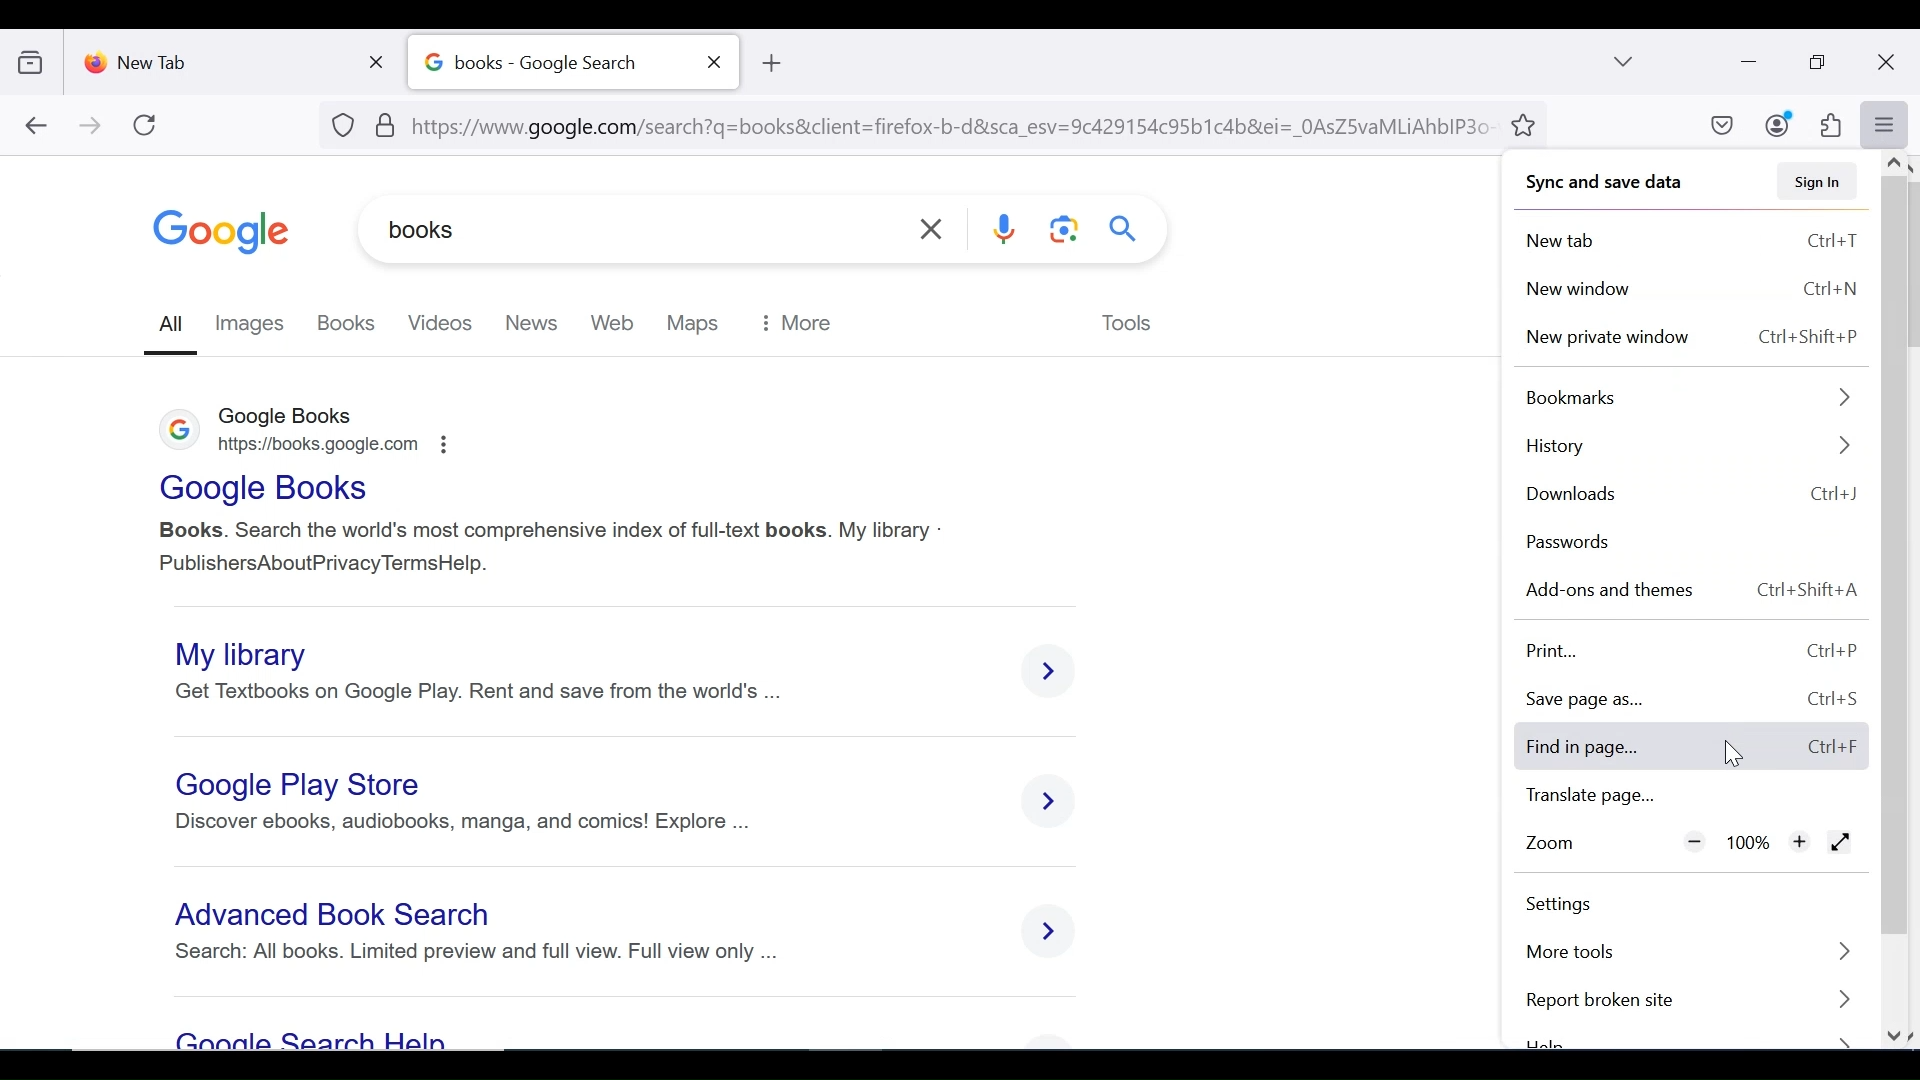 The height and width of the screenshot is (1080, 1920). I want to click on clear search, so click(934, 229).